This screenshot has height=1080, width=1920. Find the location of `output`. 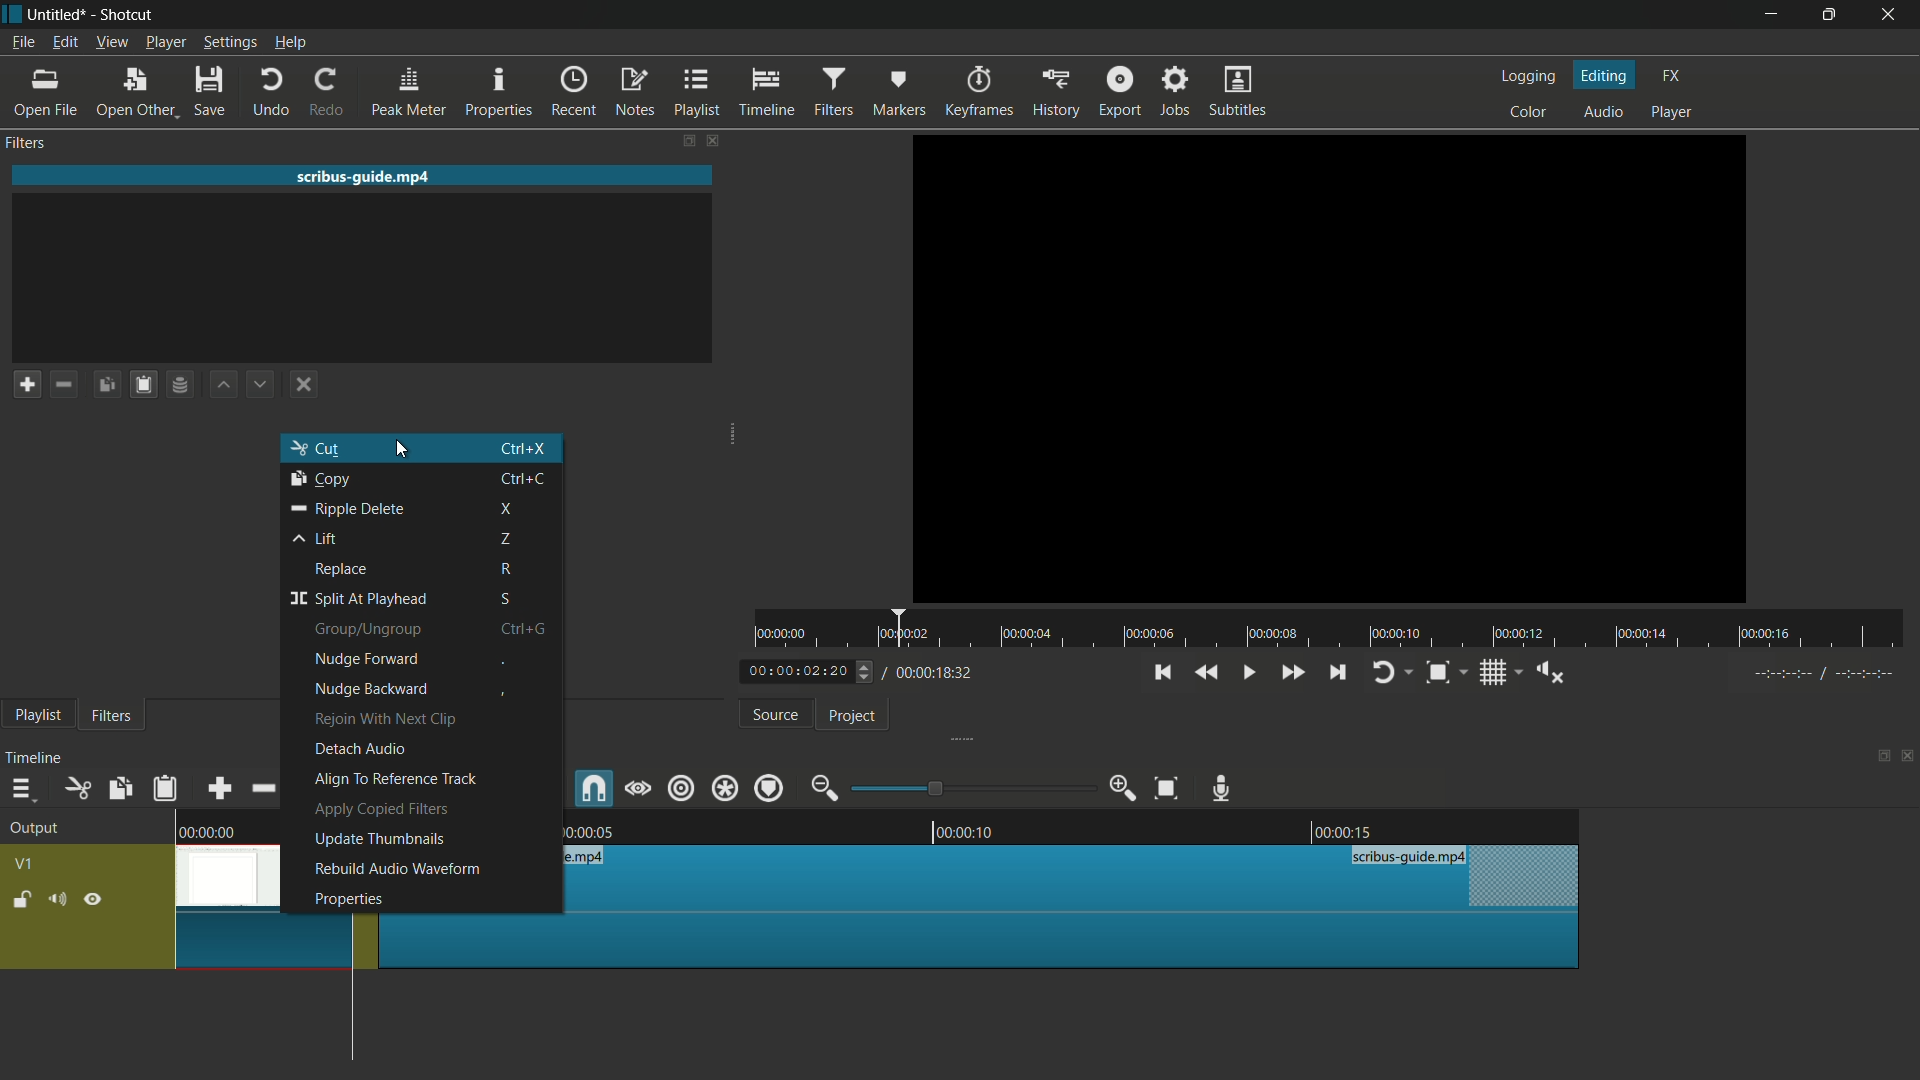

output is located at coordinates (34, 829).